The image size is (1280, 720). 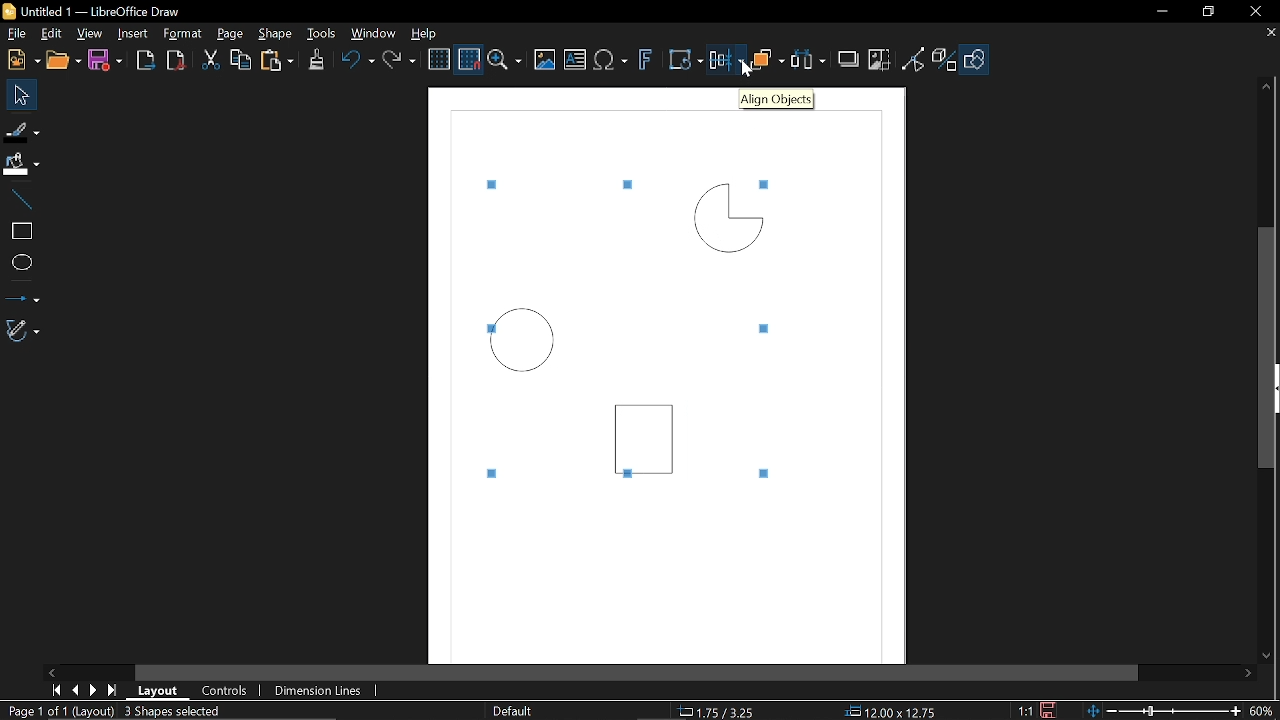 I want to click on Previous page, so click(x=75, y=690).